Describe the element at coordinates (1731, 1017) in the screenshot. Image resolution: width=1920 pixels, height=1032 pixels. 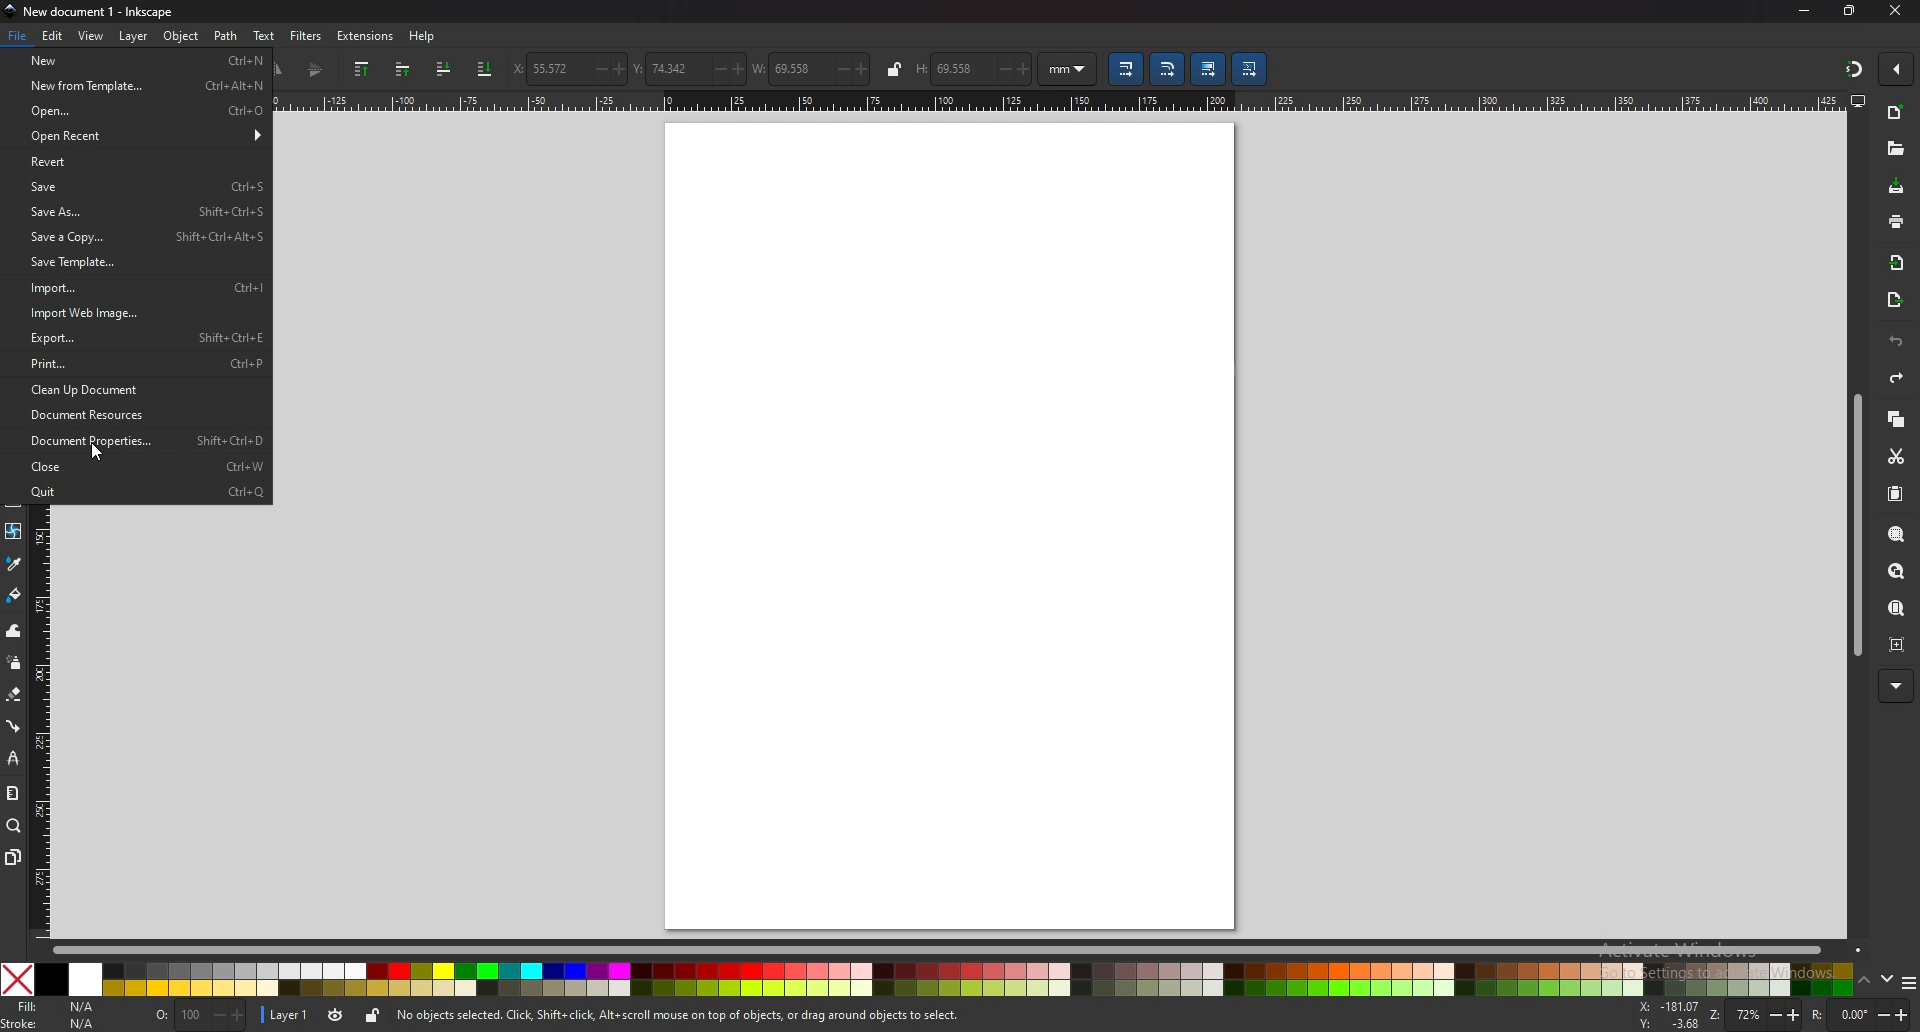
I see `zoom` at that location.